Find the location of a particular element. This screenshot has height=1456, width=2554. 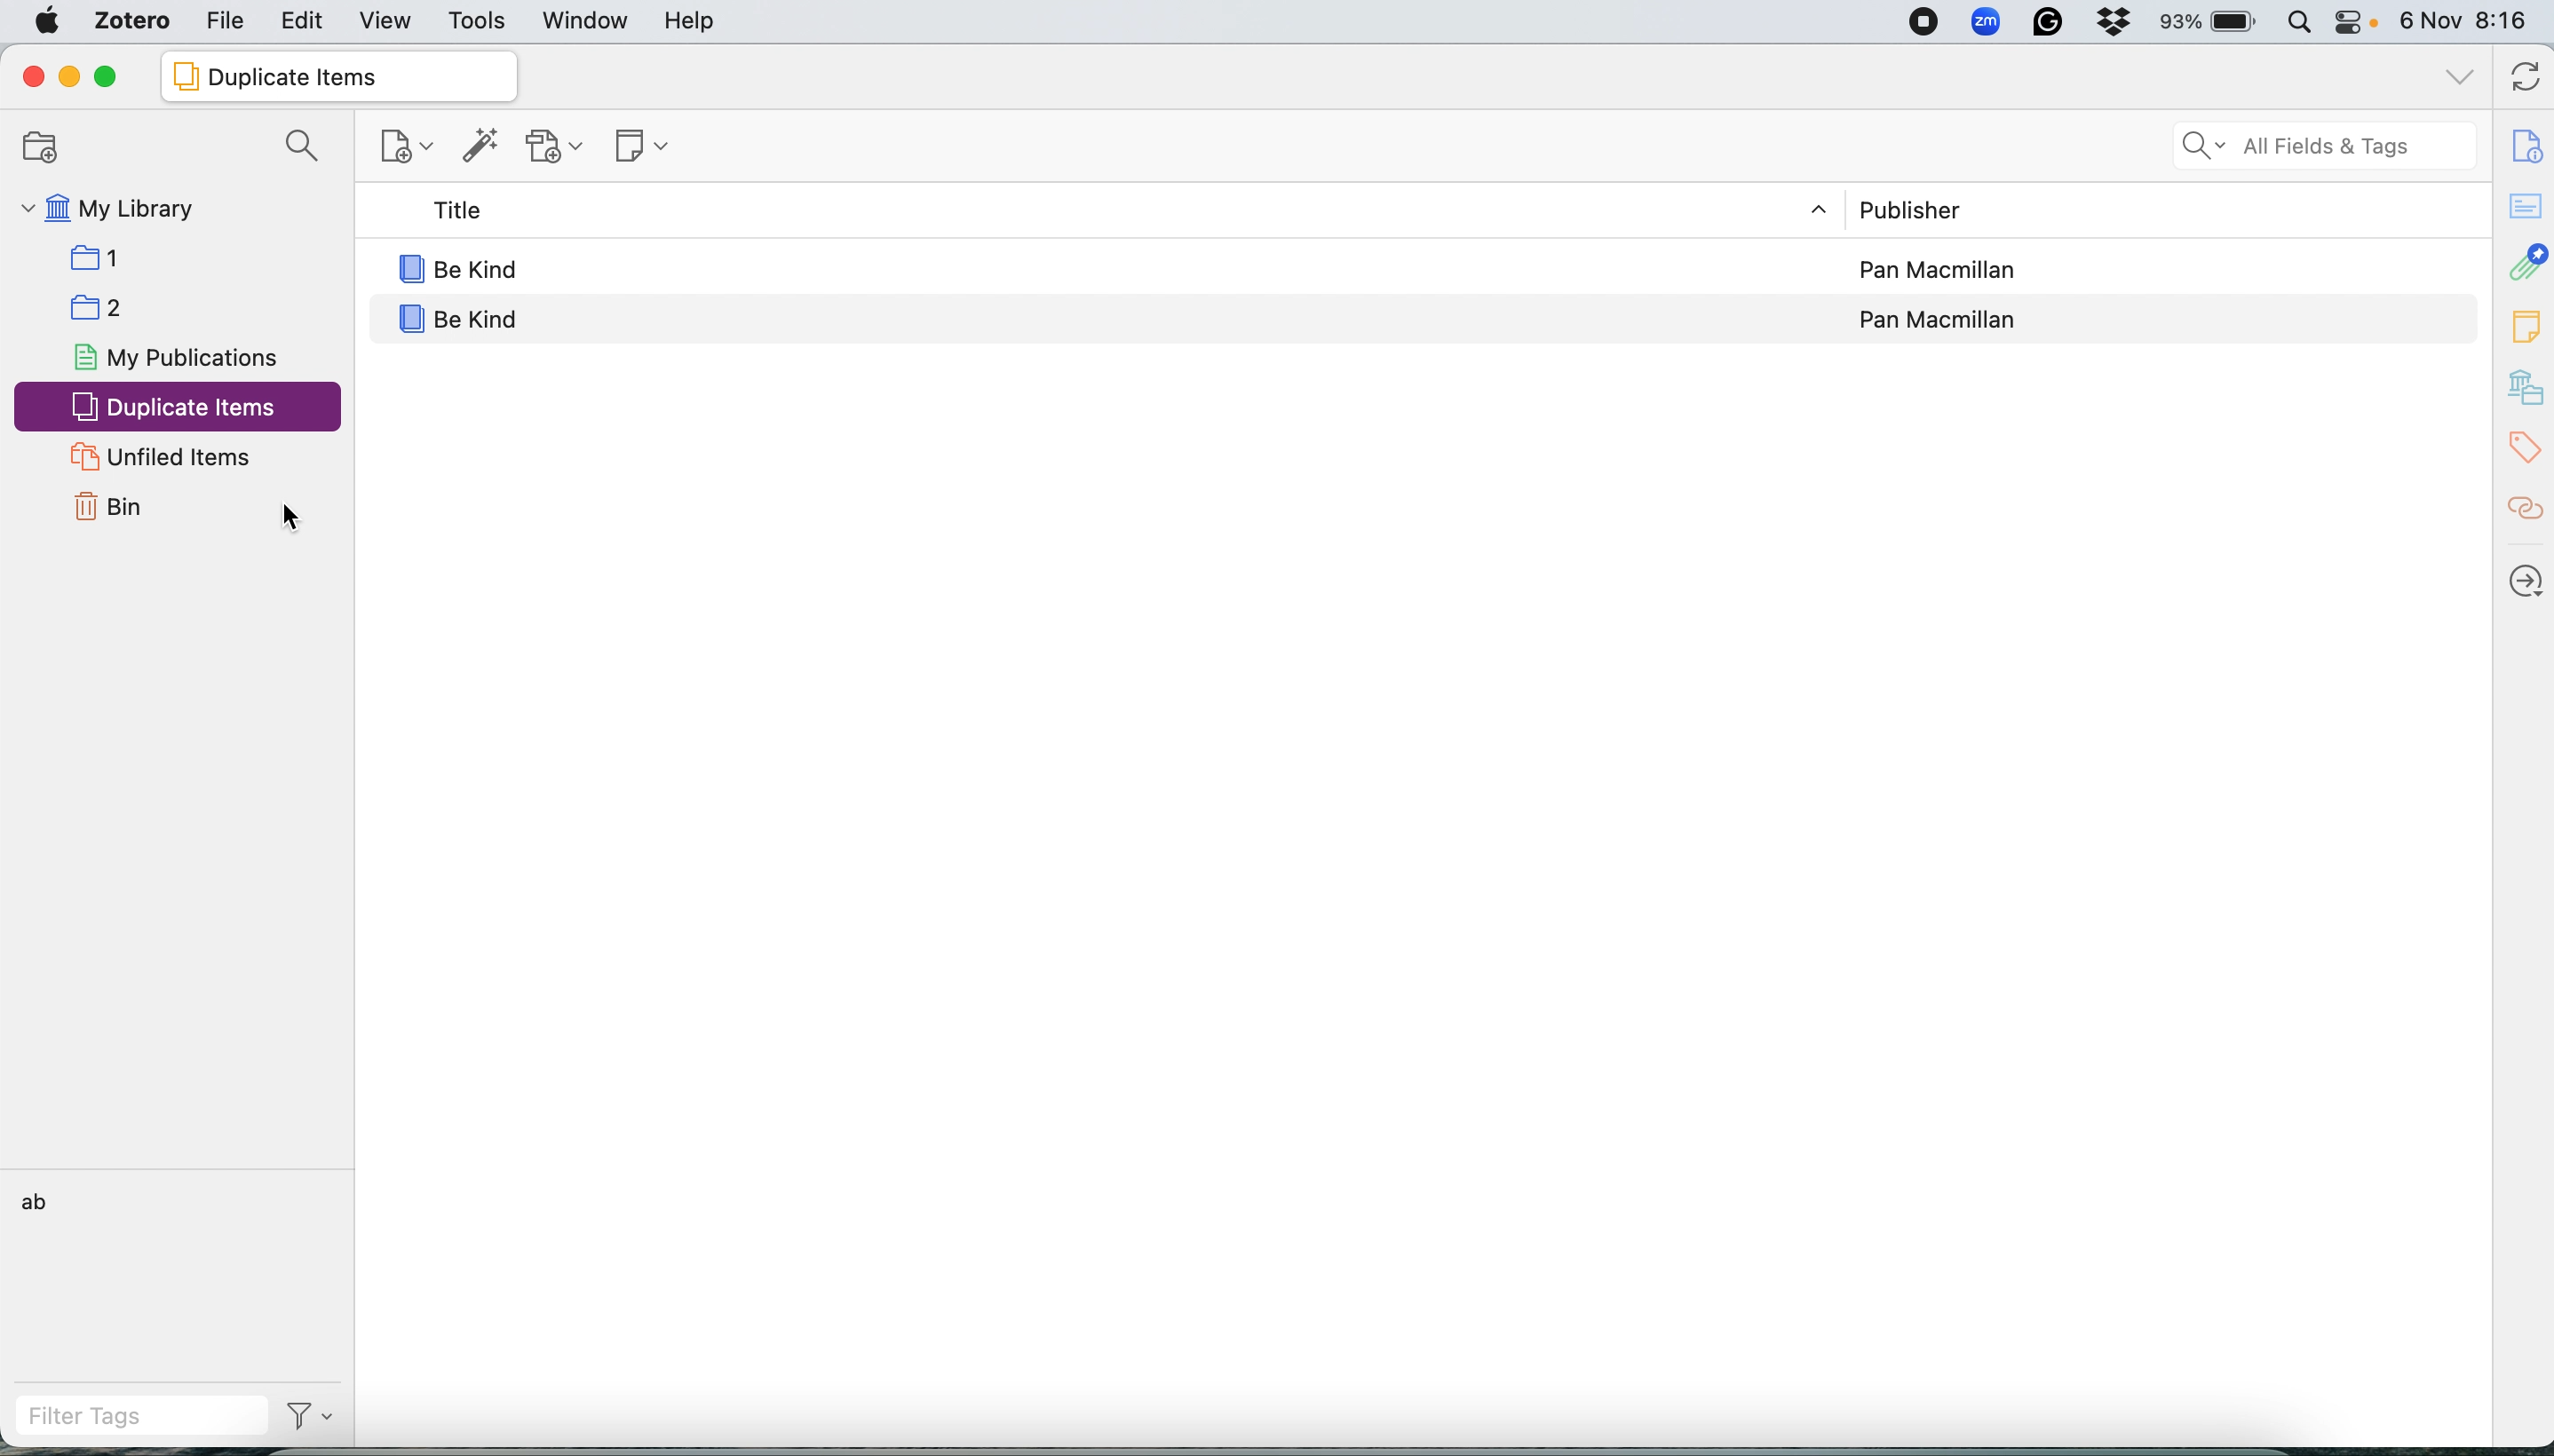

search is located at coordinates (301, 144).